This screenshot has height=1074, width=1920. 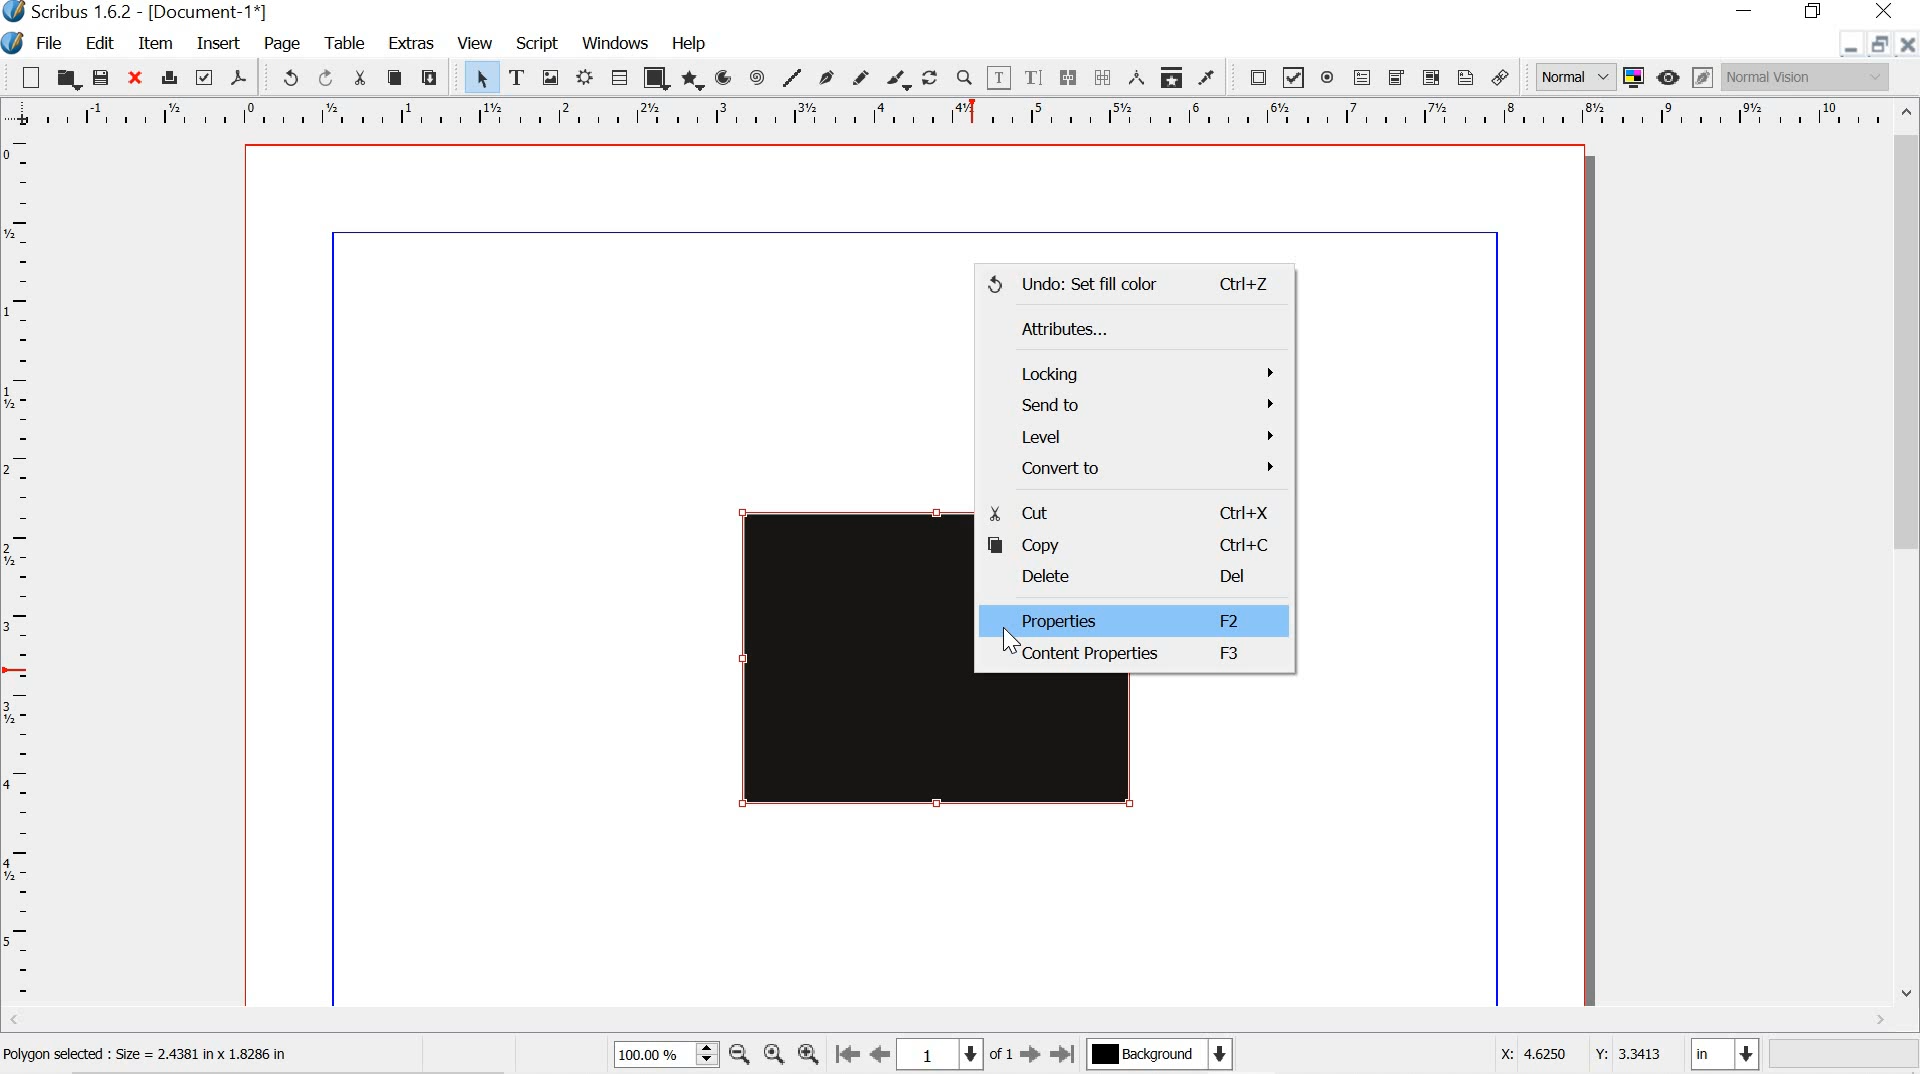 What do you see at coordinates (1138, 472) in the screenshot?
I see `convert to` at bounding box center [1138, 472].